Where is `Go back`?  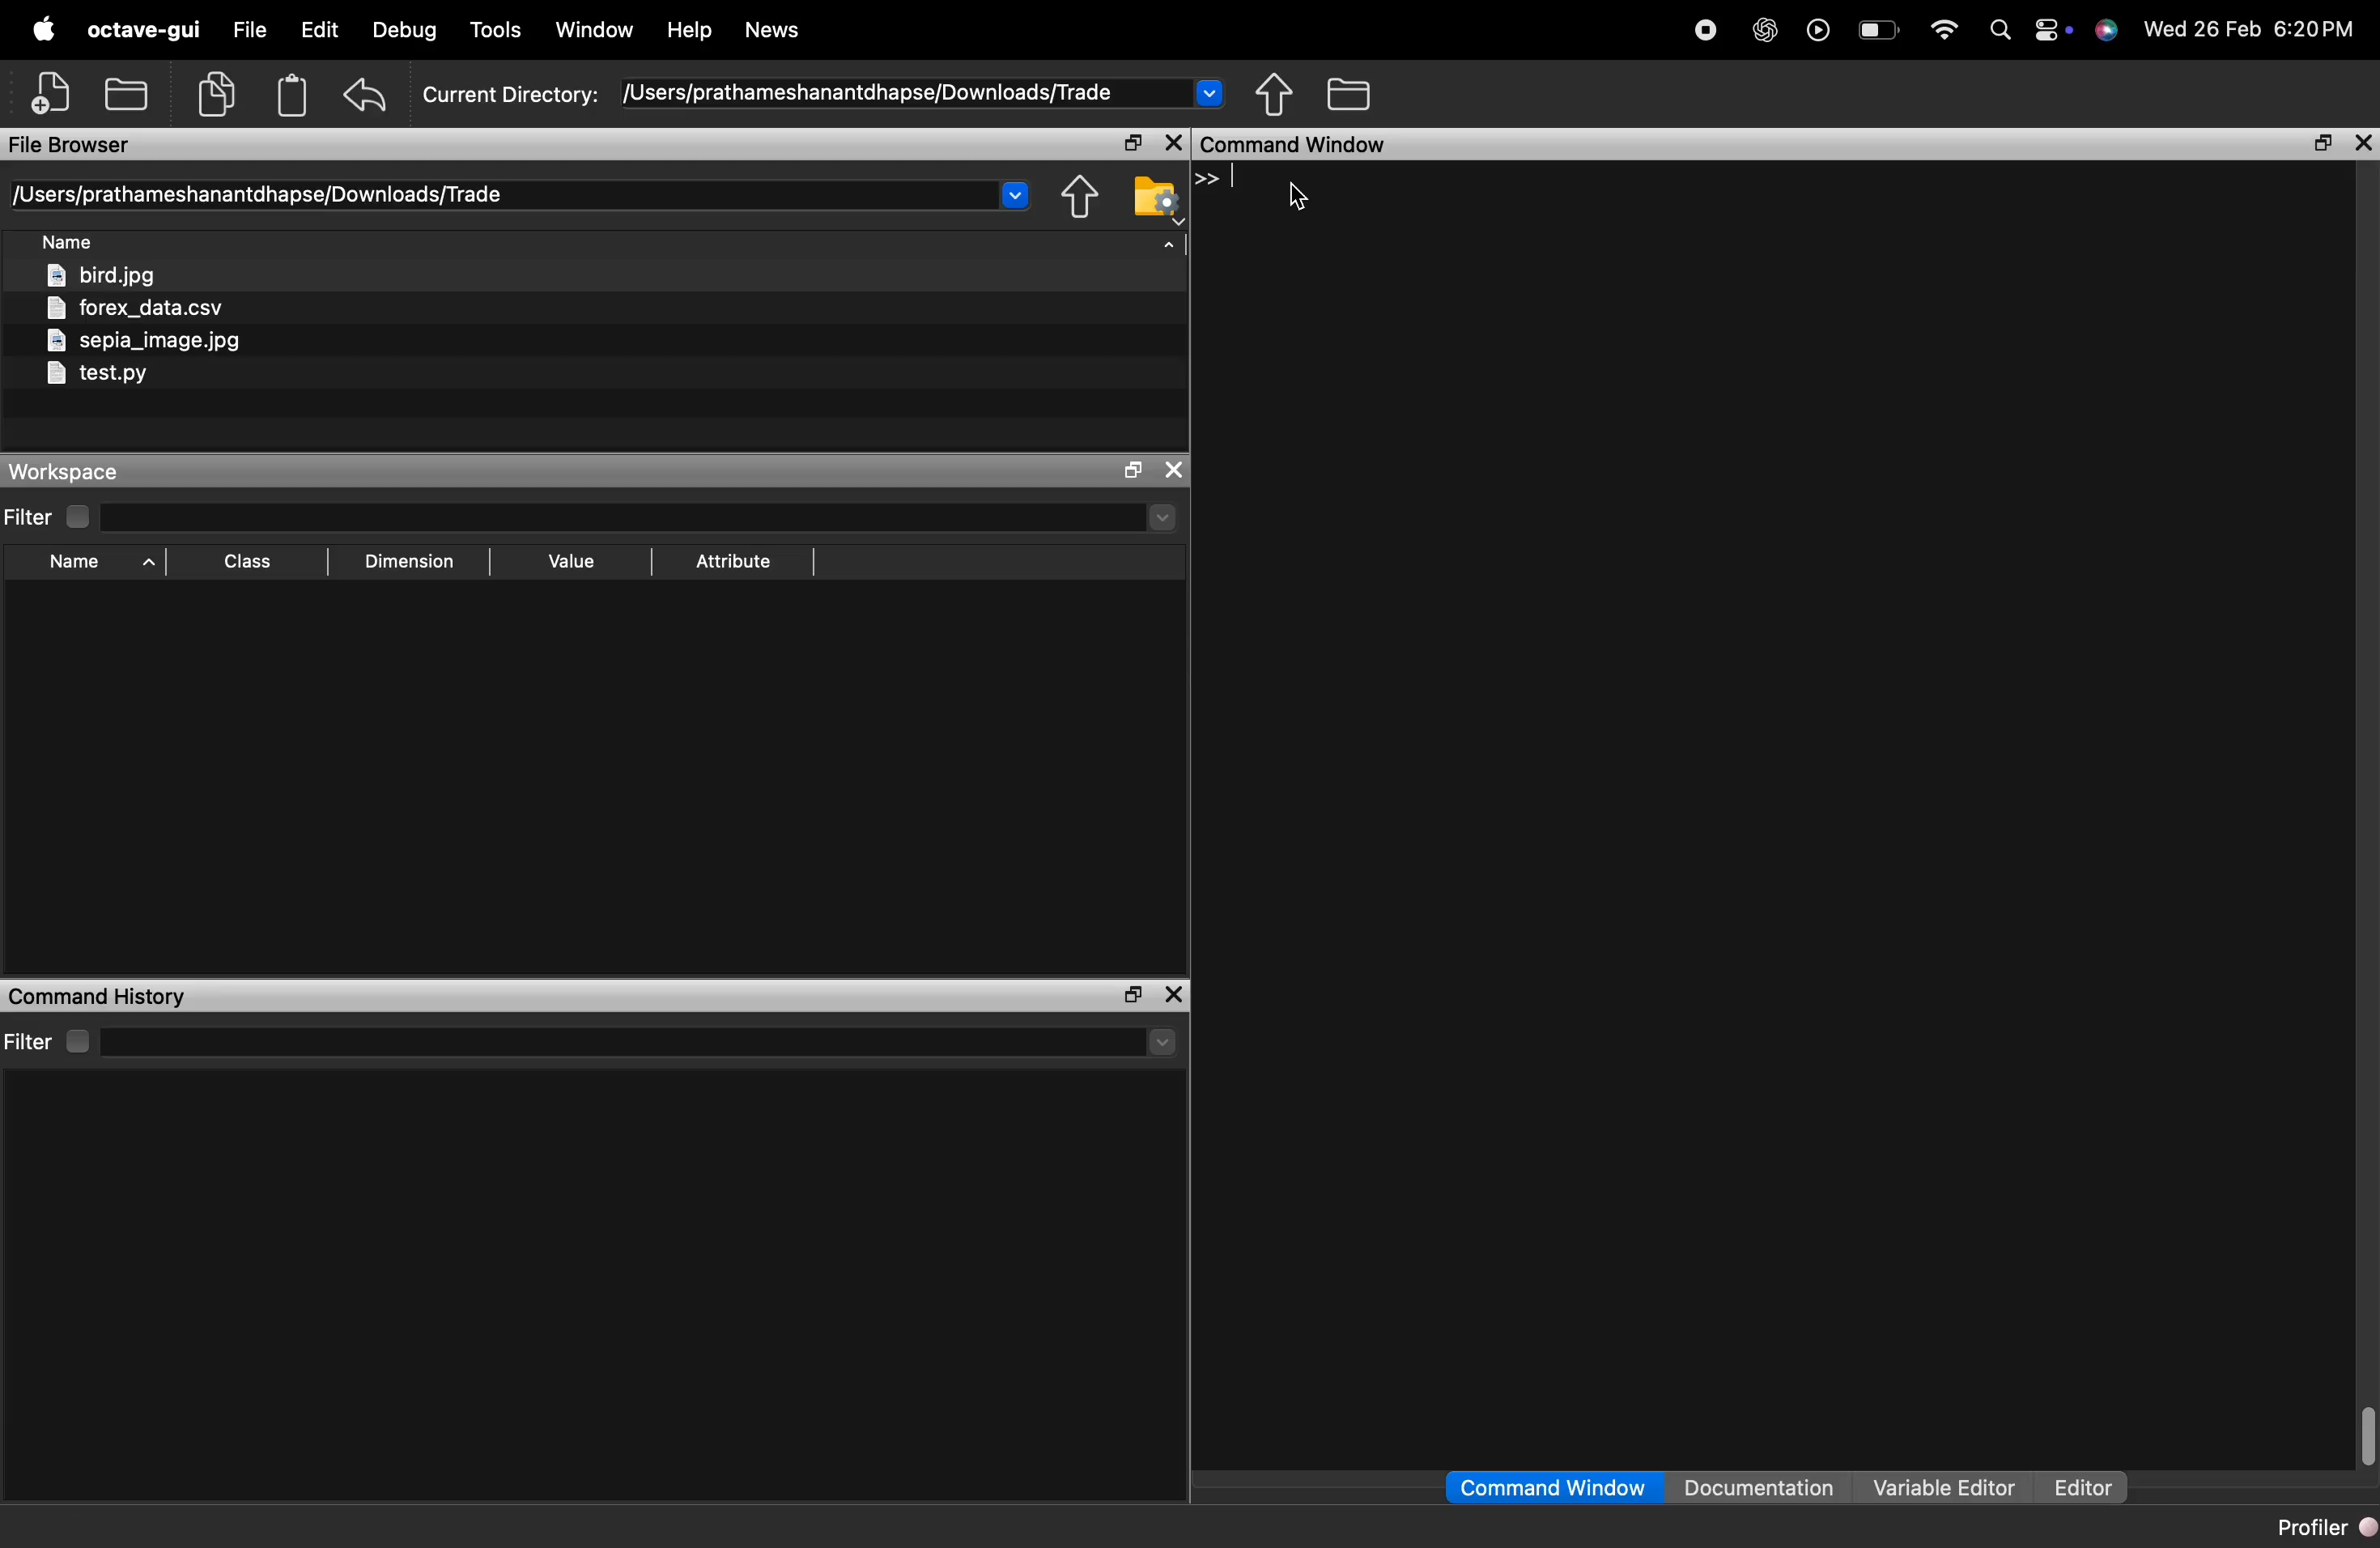 Go back is located at coordinates (1275, 94).